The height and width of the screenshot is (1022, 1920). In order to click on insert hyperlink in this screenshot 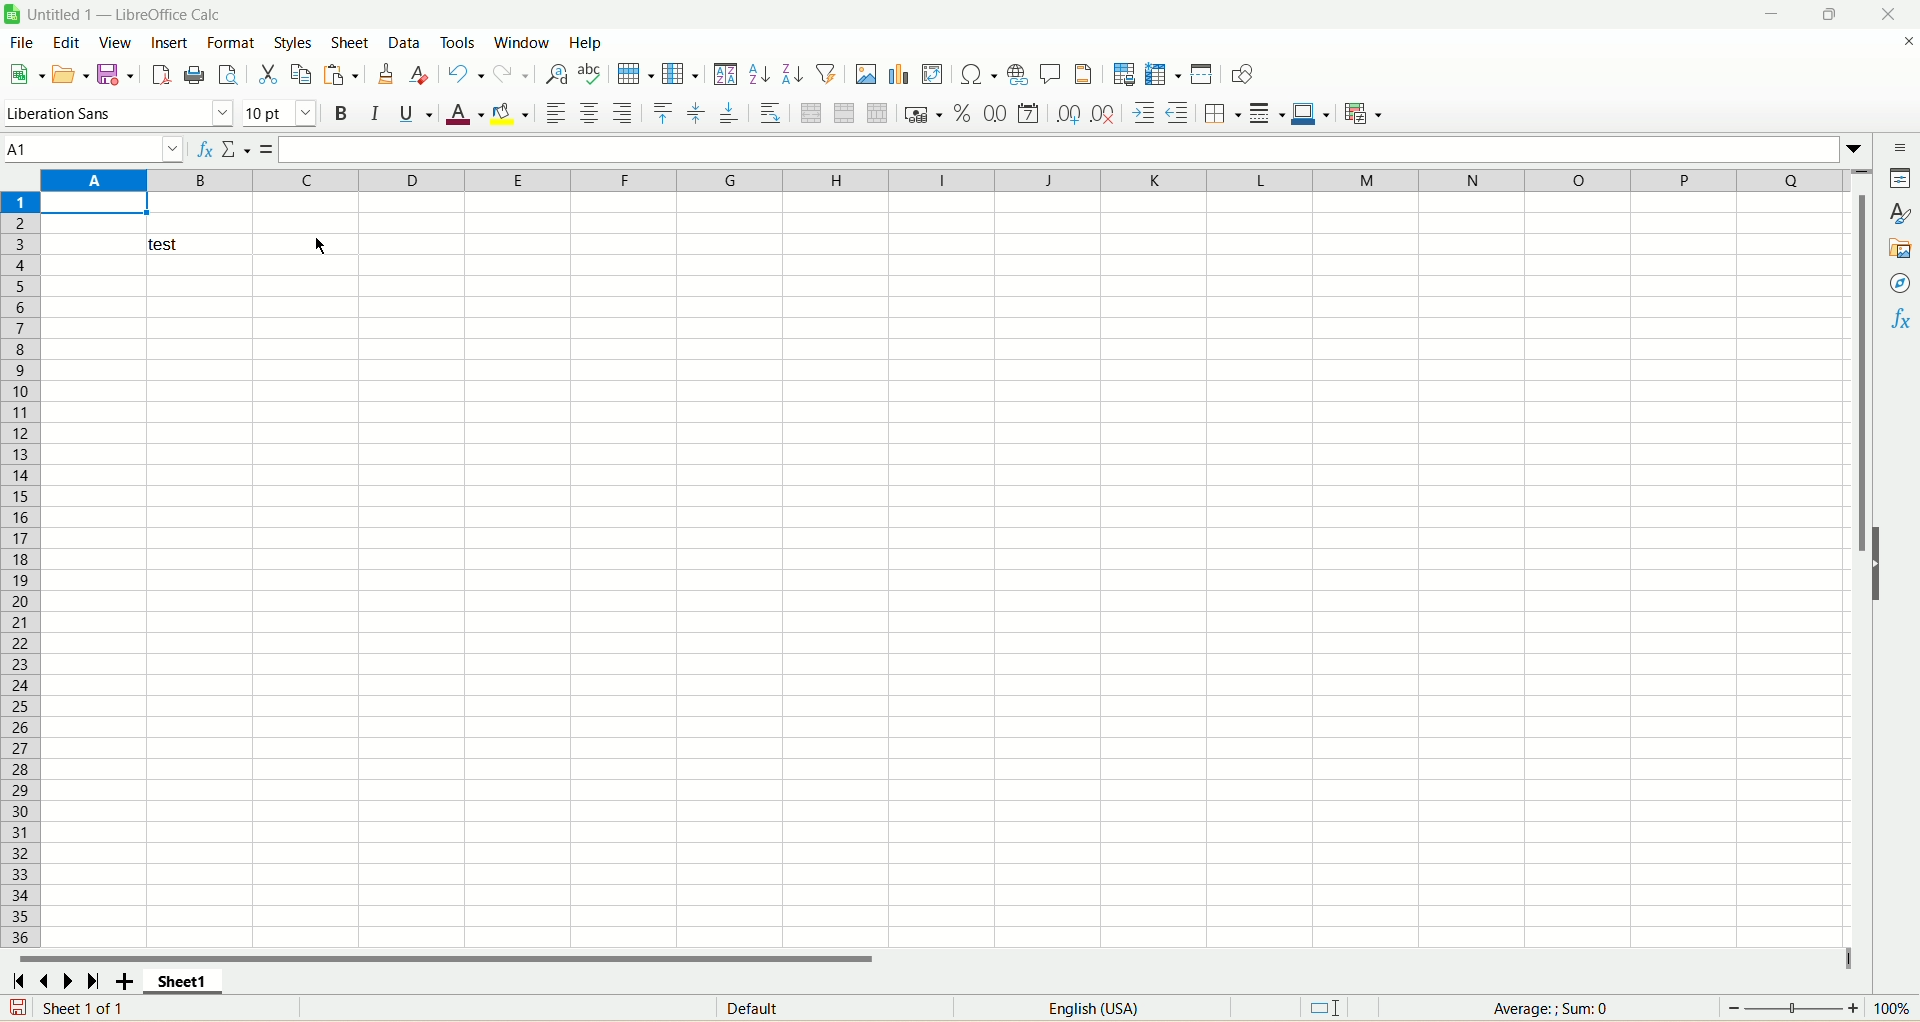, I will do `click(1017, 75)`.